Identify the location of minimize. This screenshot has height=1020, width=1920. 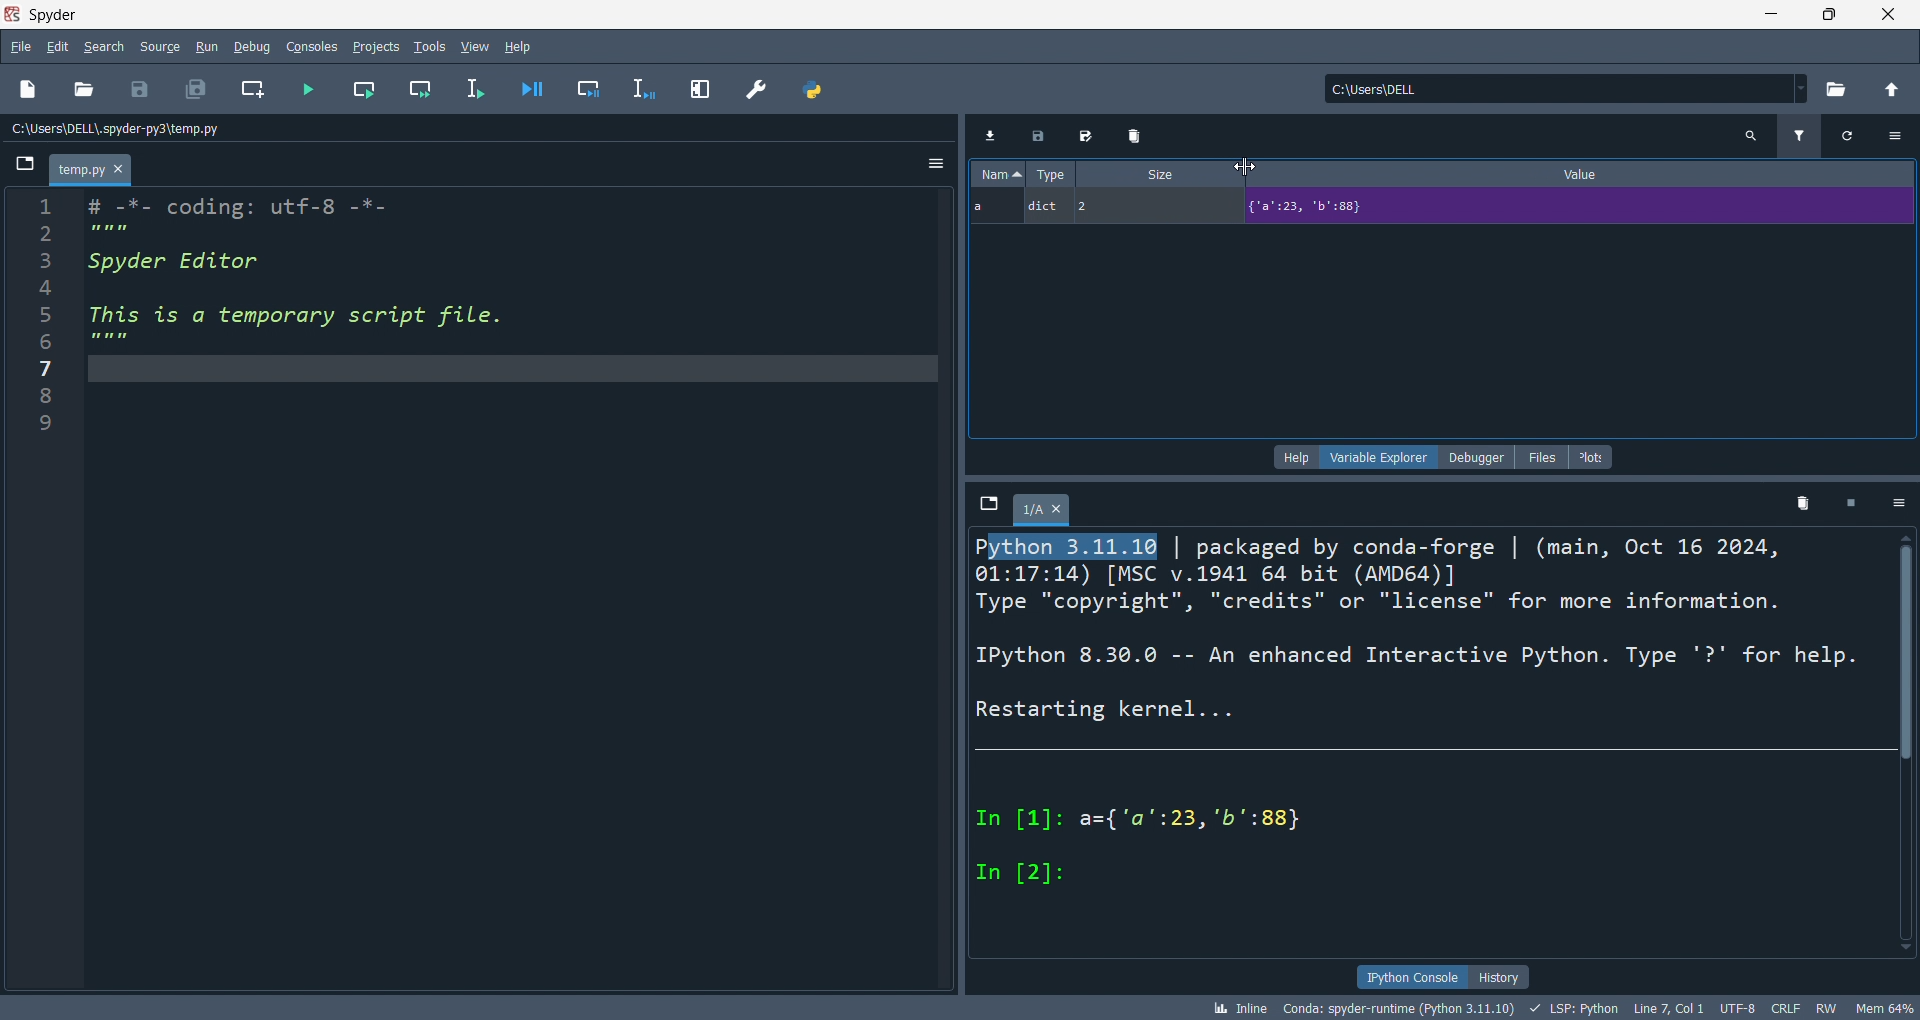
(1779, 15).